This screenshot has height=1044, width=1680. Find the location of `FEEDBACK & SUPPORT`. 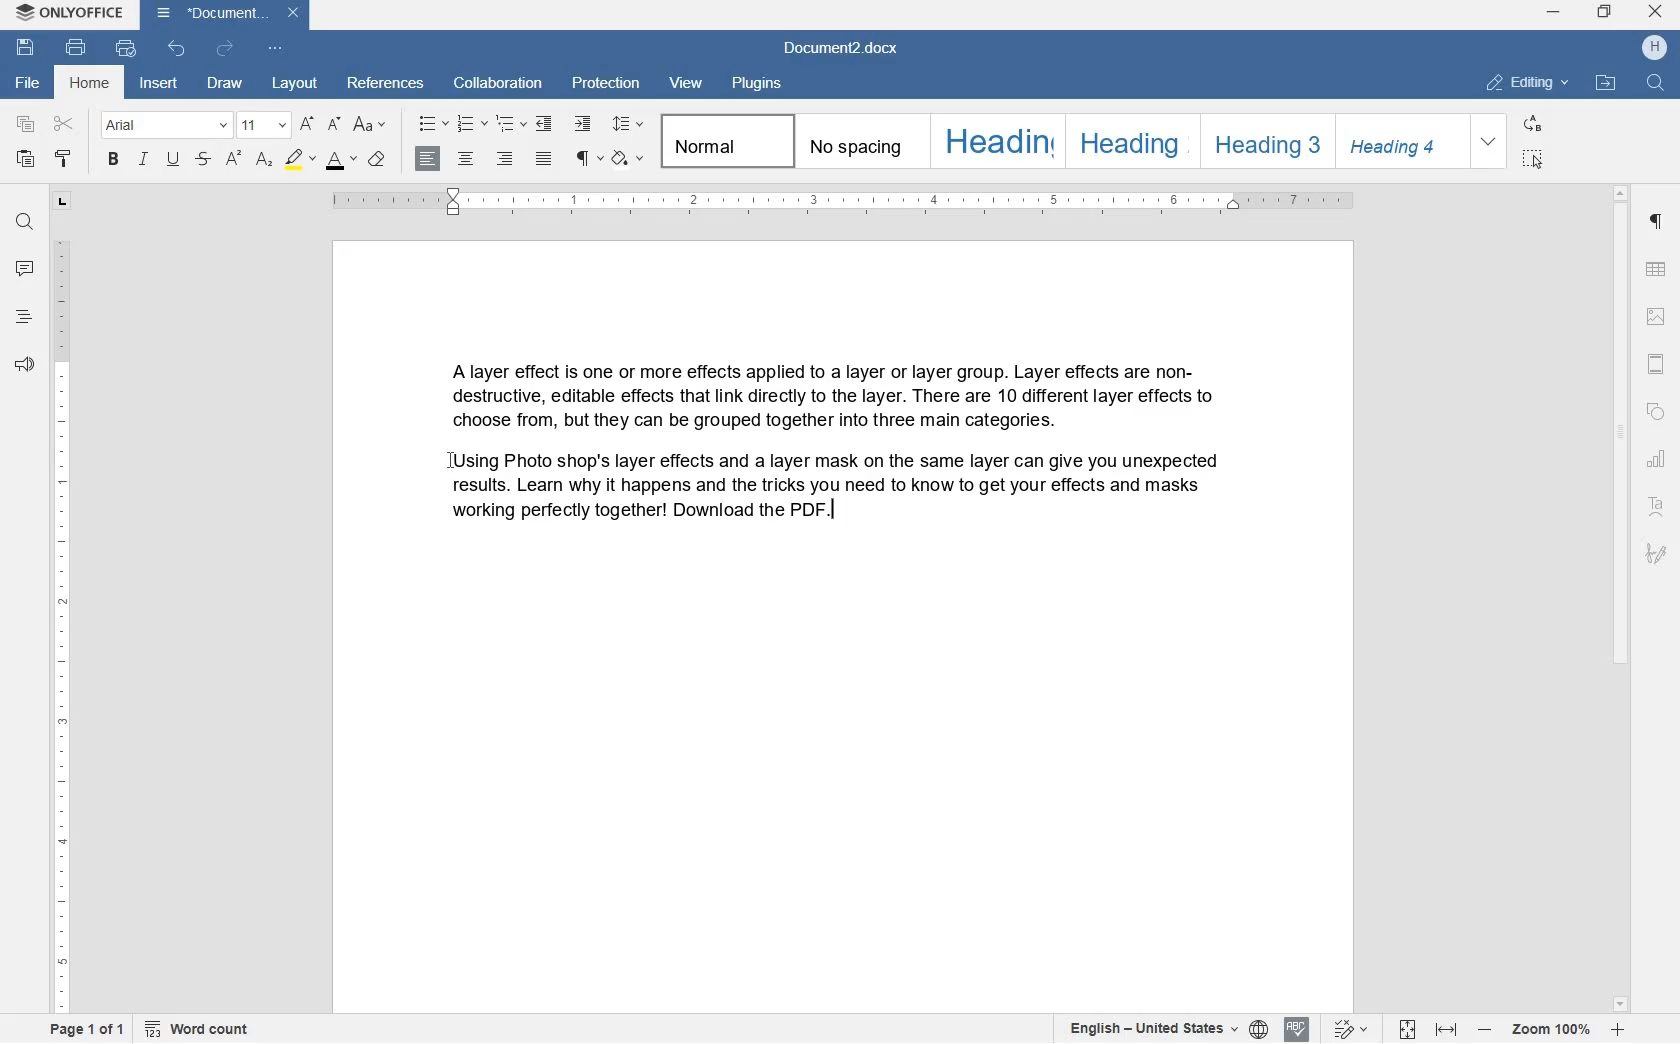

FEEDBACK & SUPPORT is located at coordinates (25, 366).